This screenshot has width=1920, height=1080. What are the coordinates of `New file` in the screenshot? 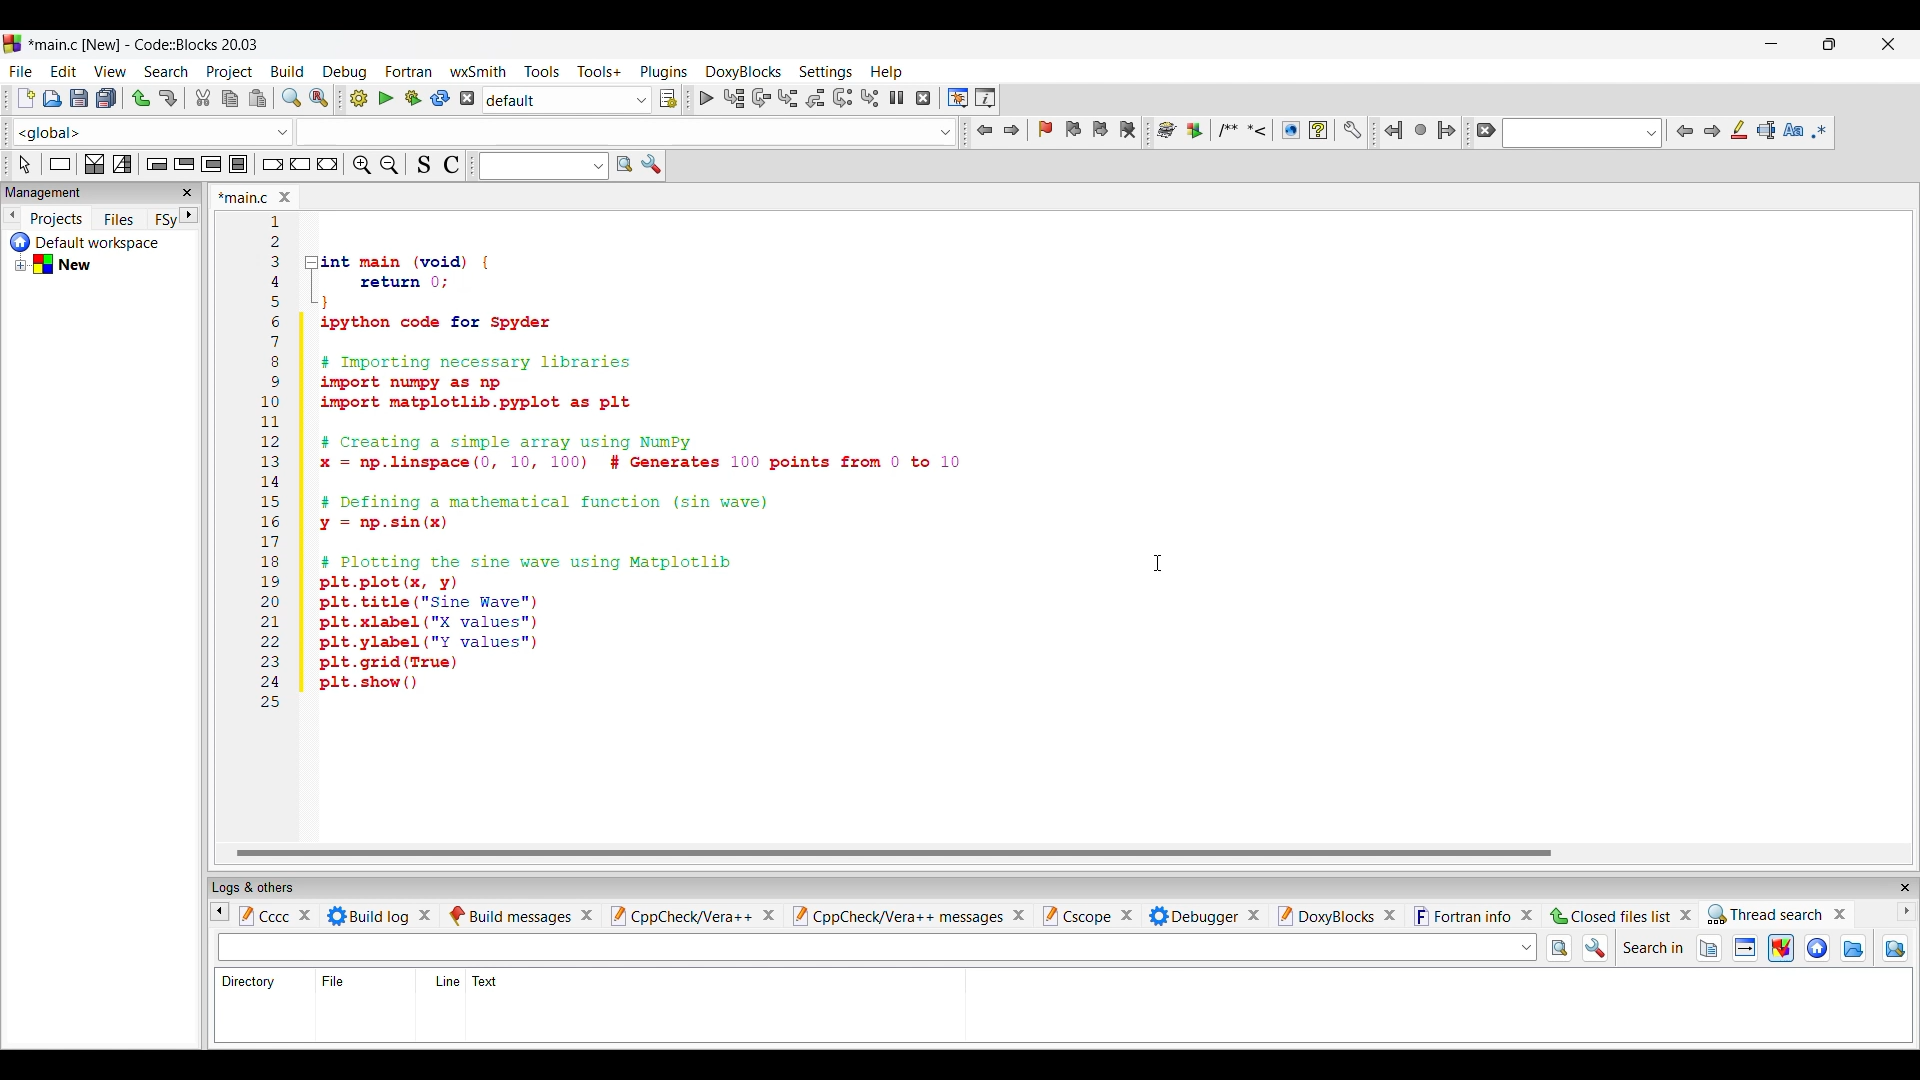 It's located at (25, 98).